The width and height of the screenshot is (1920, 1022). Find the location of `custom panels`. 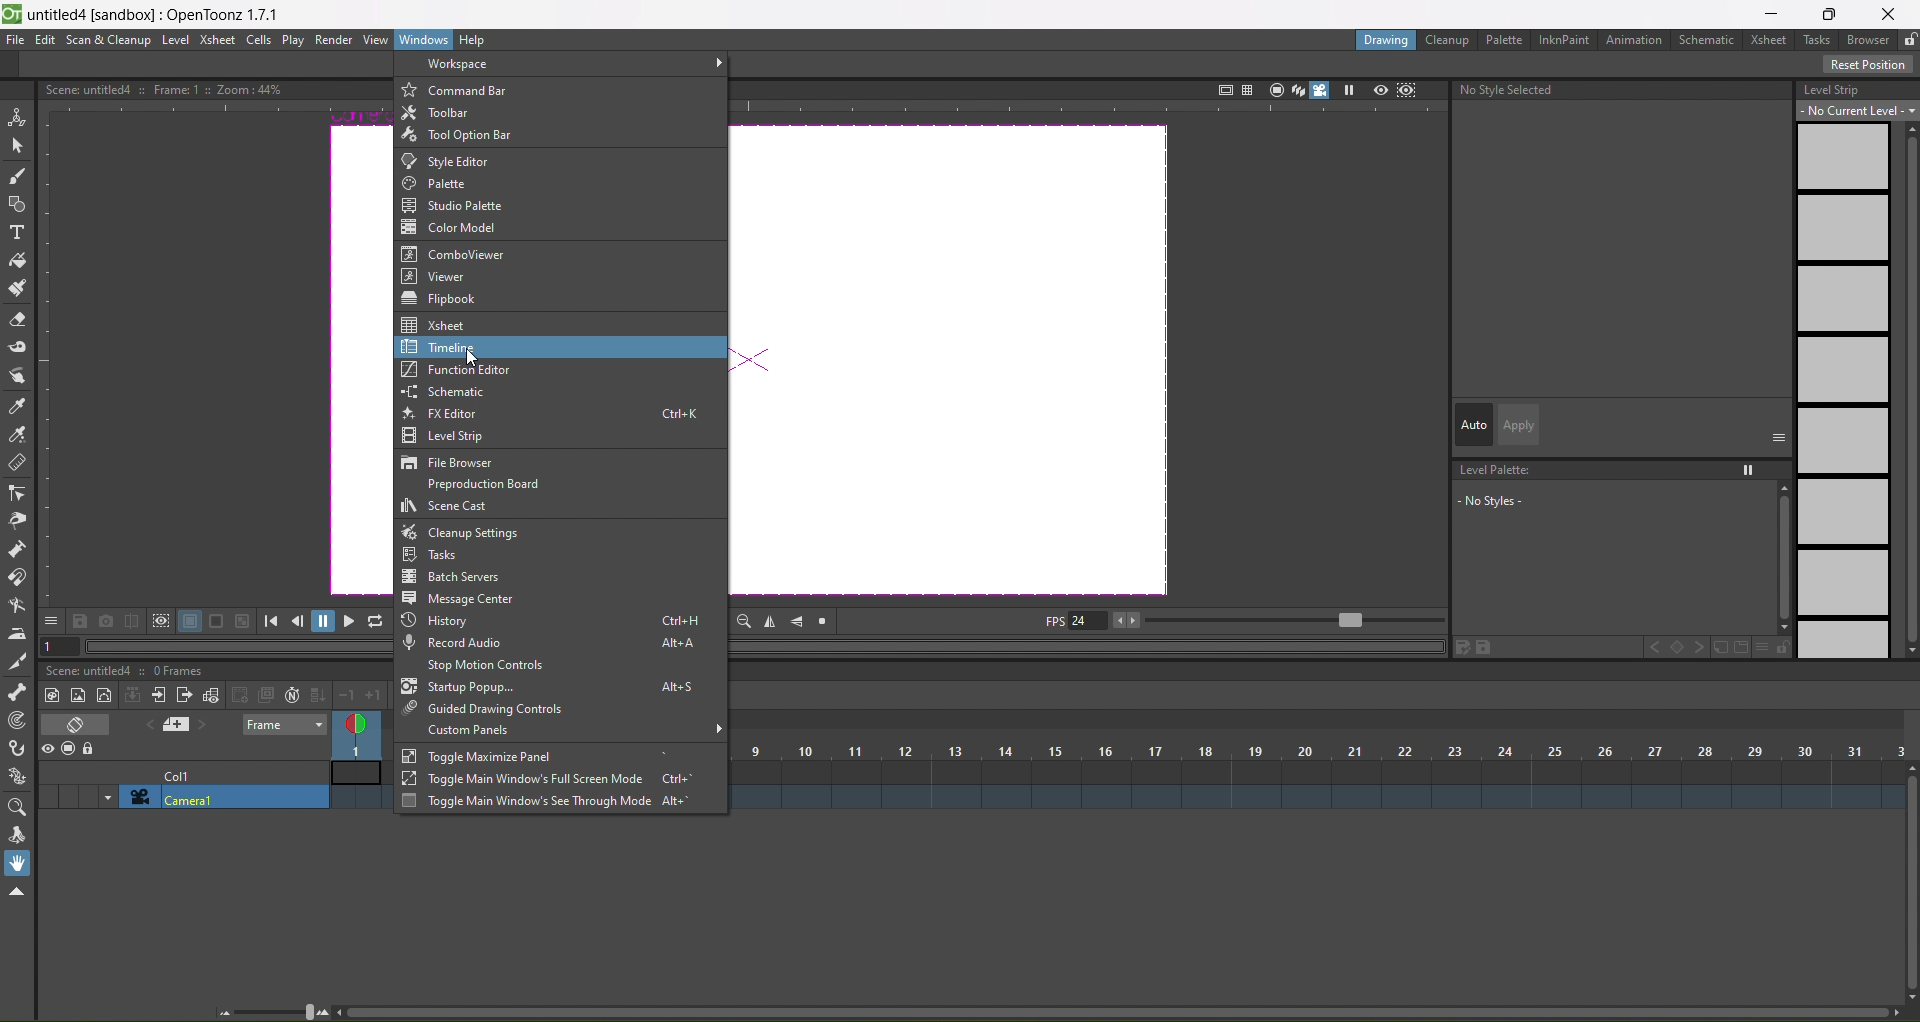

custom panels is located at coordinates (475, 730).